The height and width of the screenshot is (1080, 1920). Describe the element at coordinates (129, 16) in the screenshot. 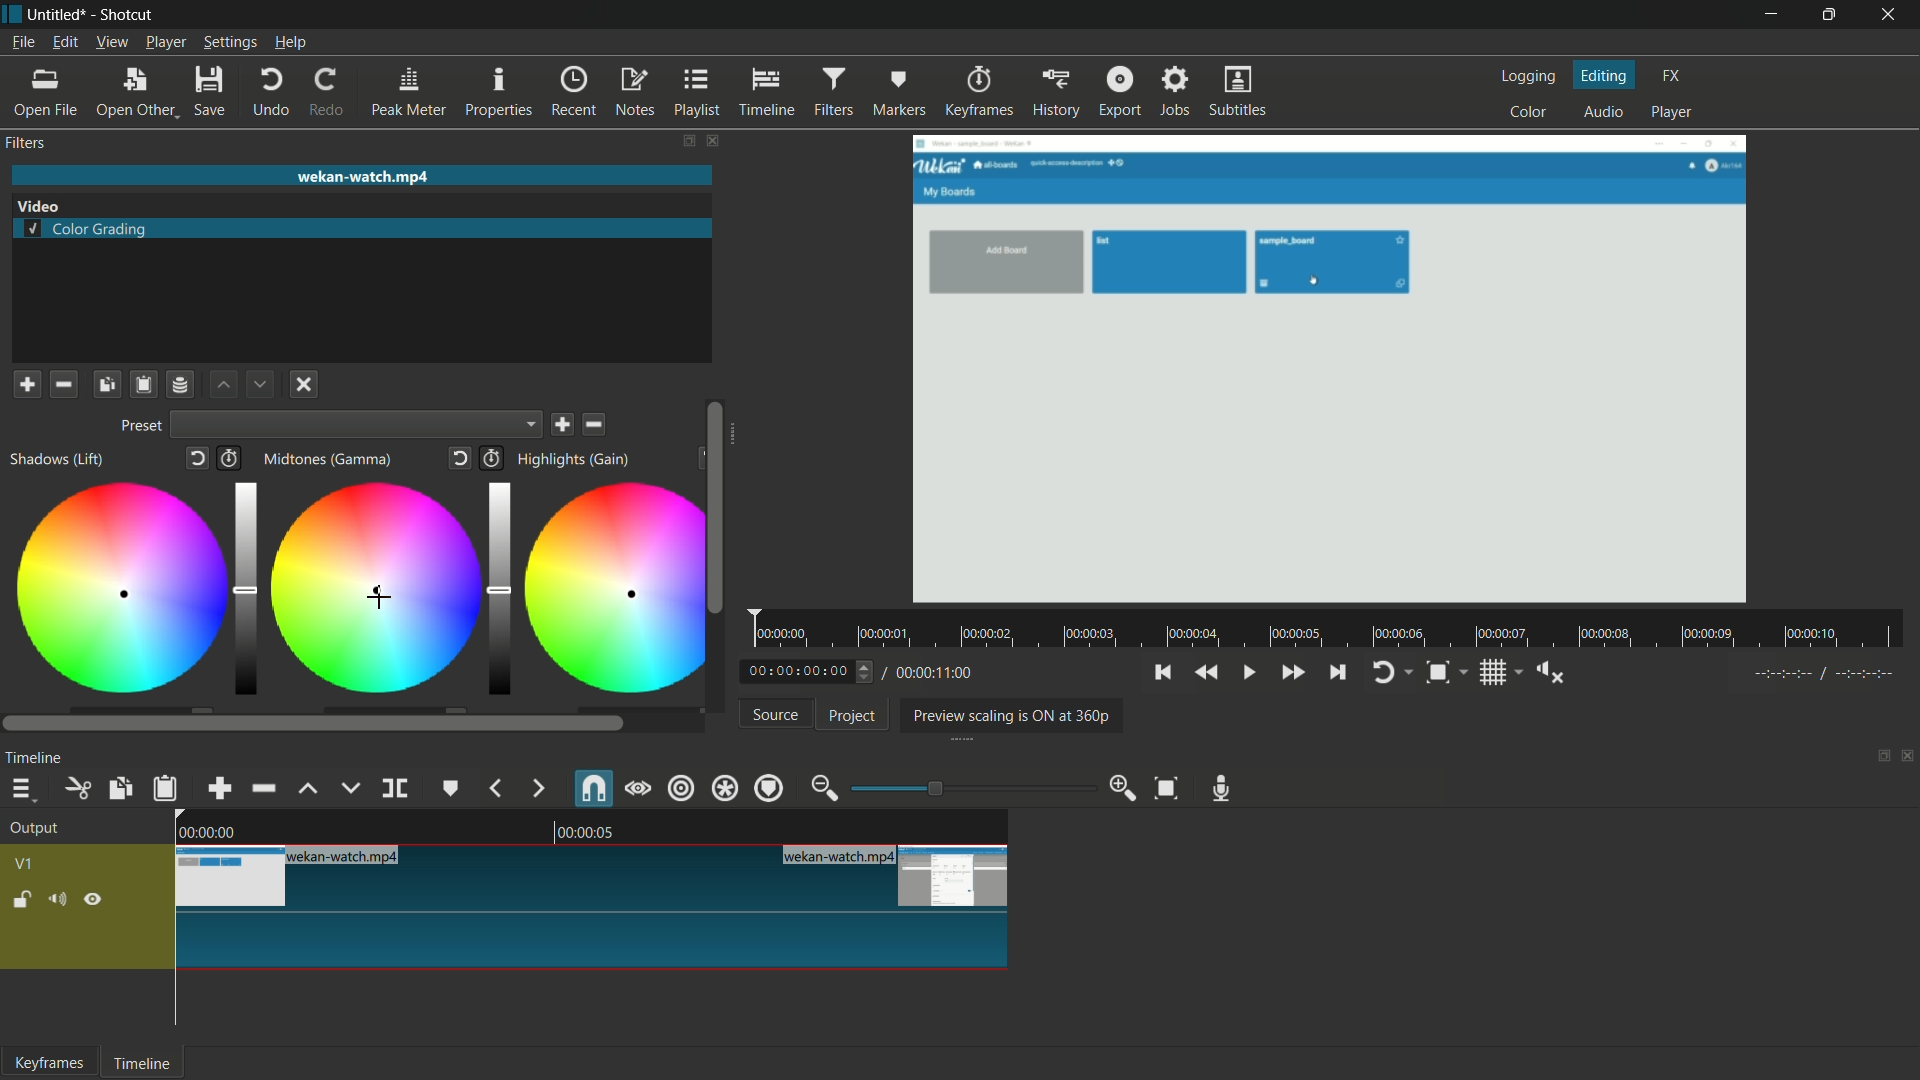

I see `app name` at that location.